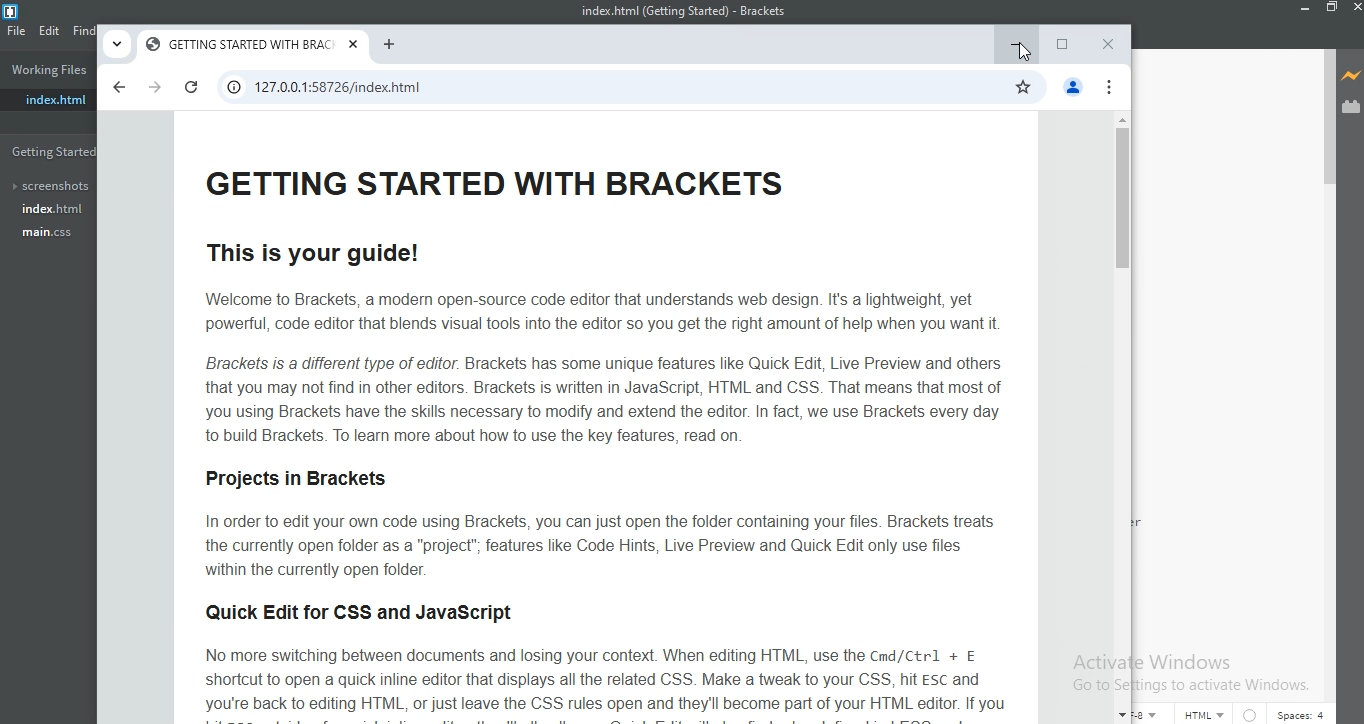 The image size is (1364, 724). What do you see at coordinates (1202, 712) in the screenshot?
I see `html` at bounding box center [1202, 712].